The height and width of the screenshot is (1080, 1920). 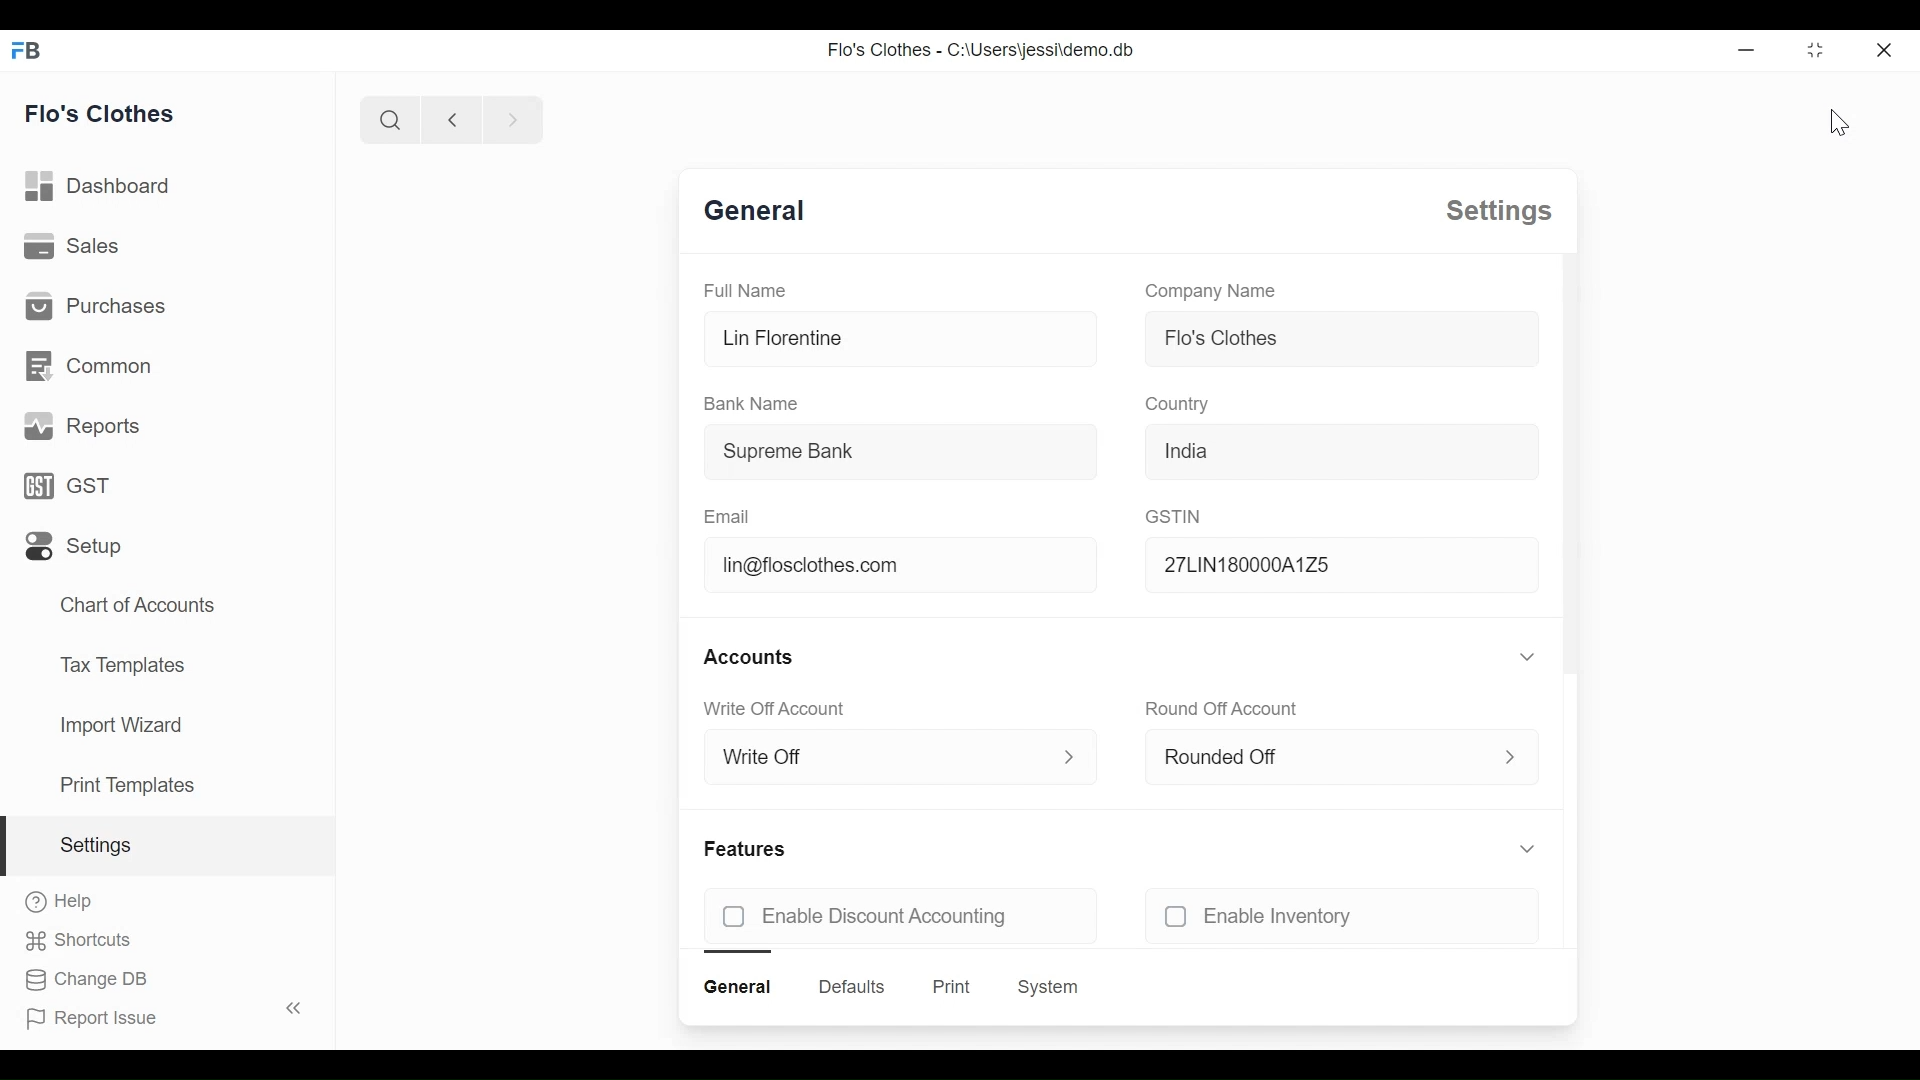 I want to click on Expand, so click(x=1507, y=752).